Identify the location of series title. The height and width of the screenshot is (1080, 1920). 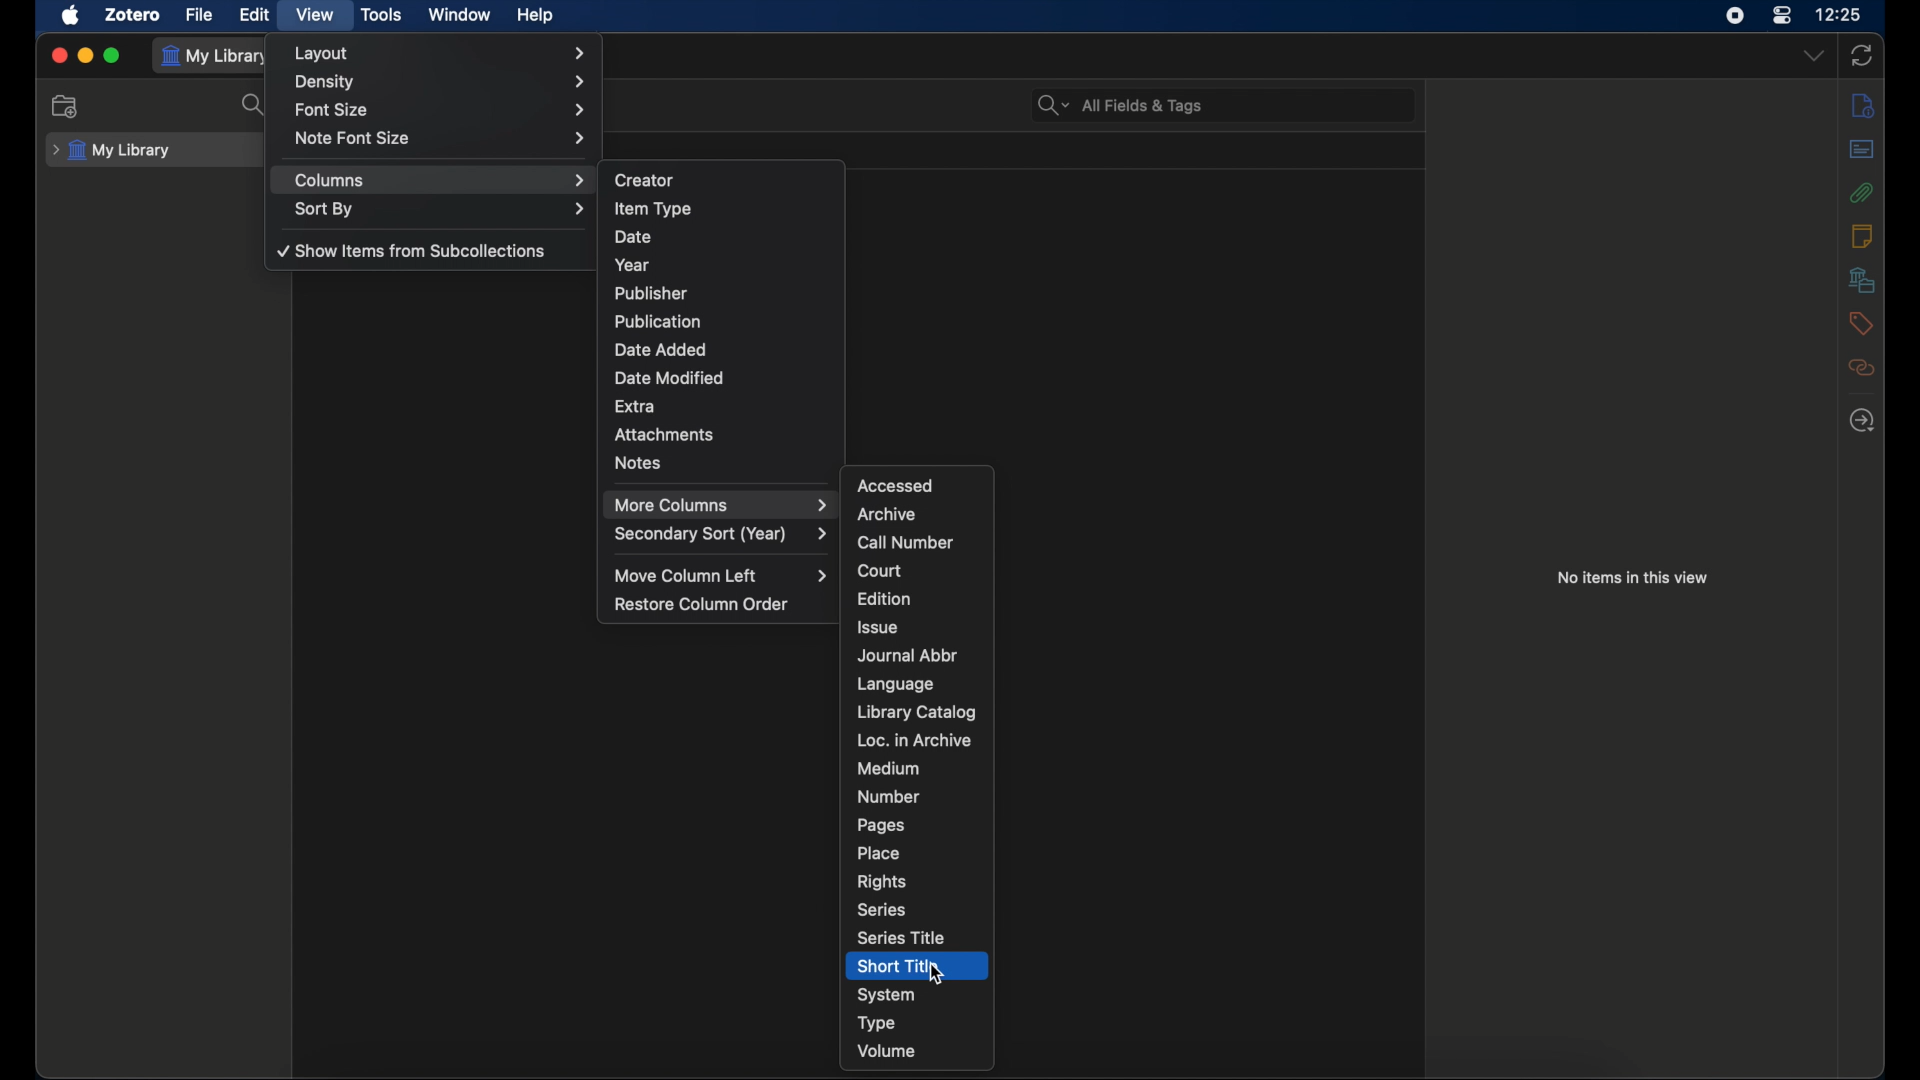
(901, 937).